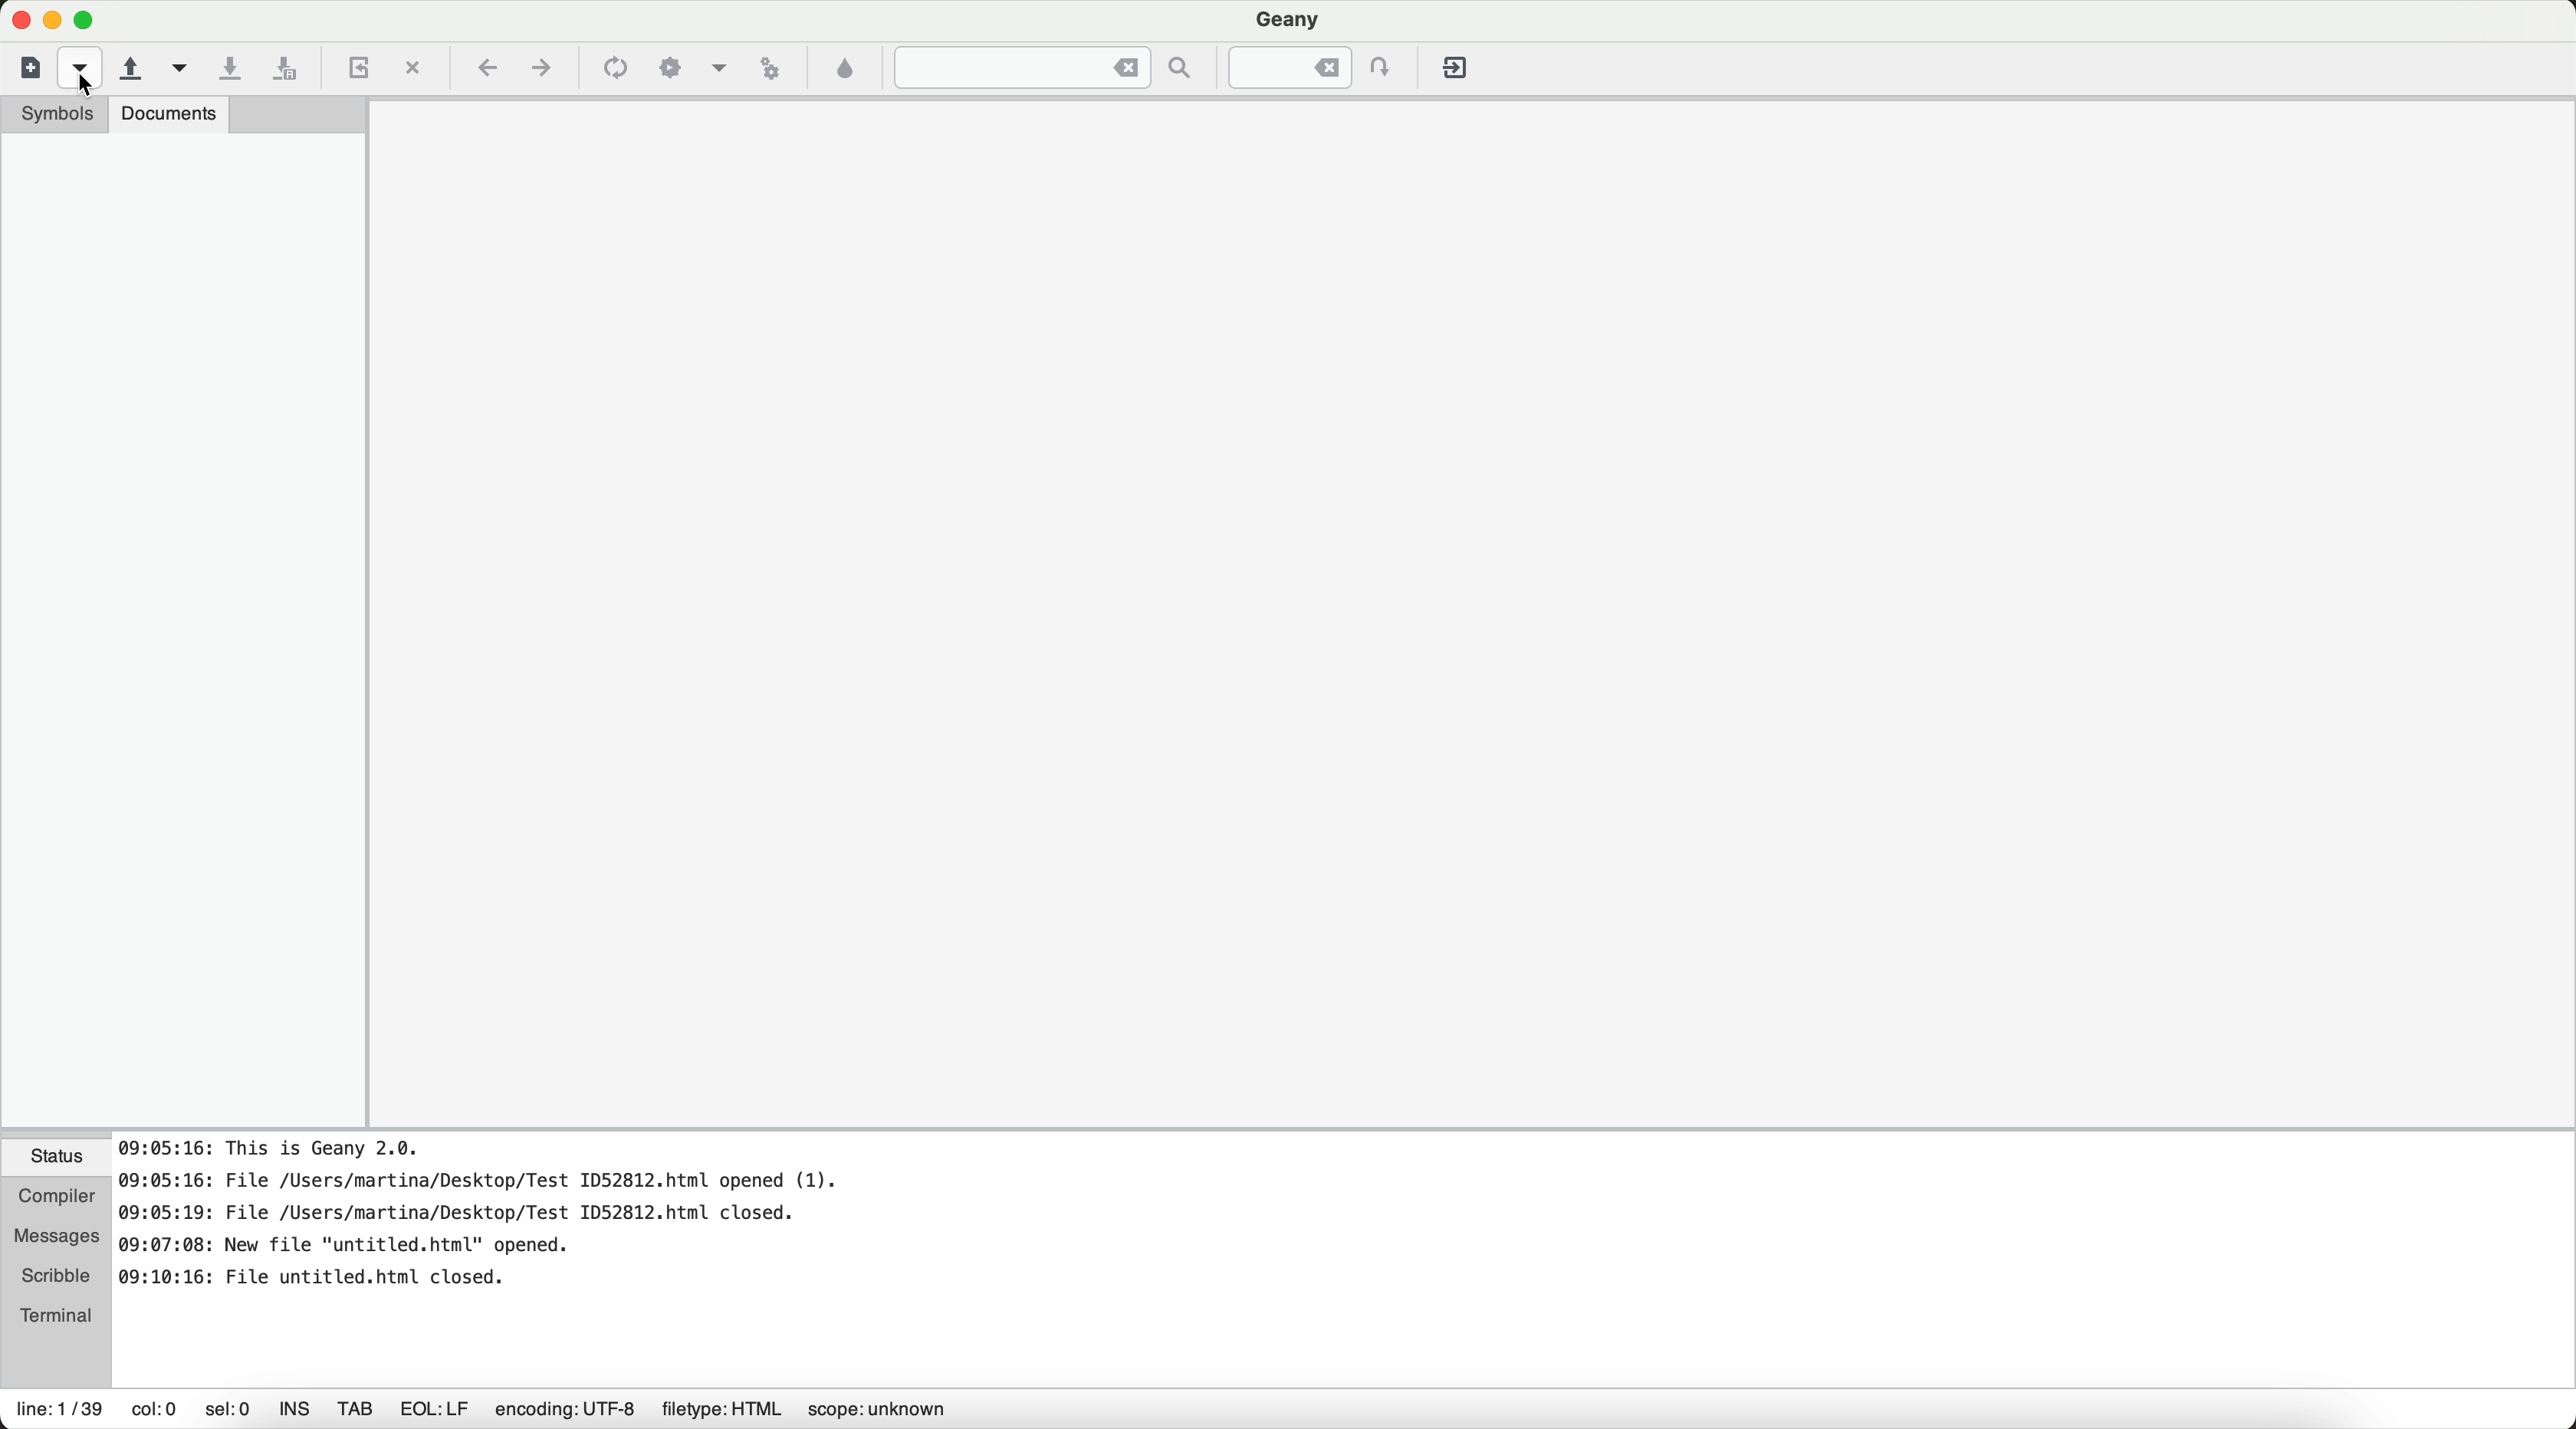 Image resolution: width=2576 pixels, height=1429 pixels. I want to click on cursor on new file from a template, so click(82, 68).